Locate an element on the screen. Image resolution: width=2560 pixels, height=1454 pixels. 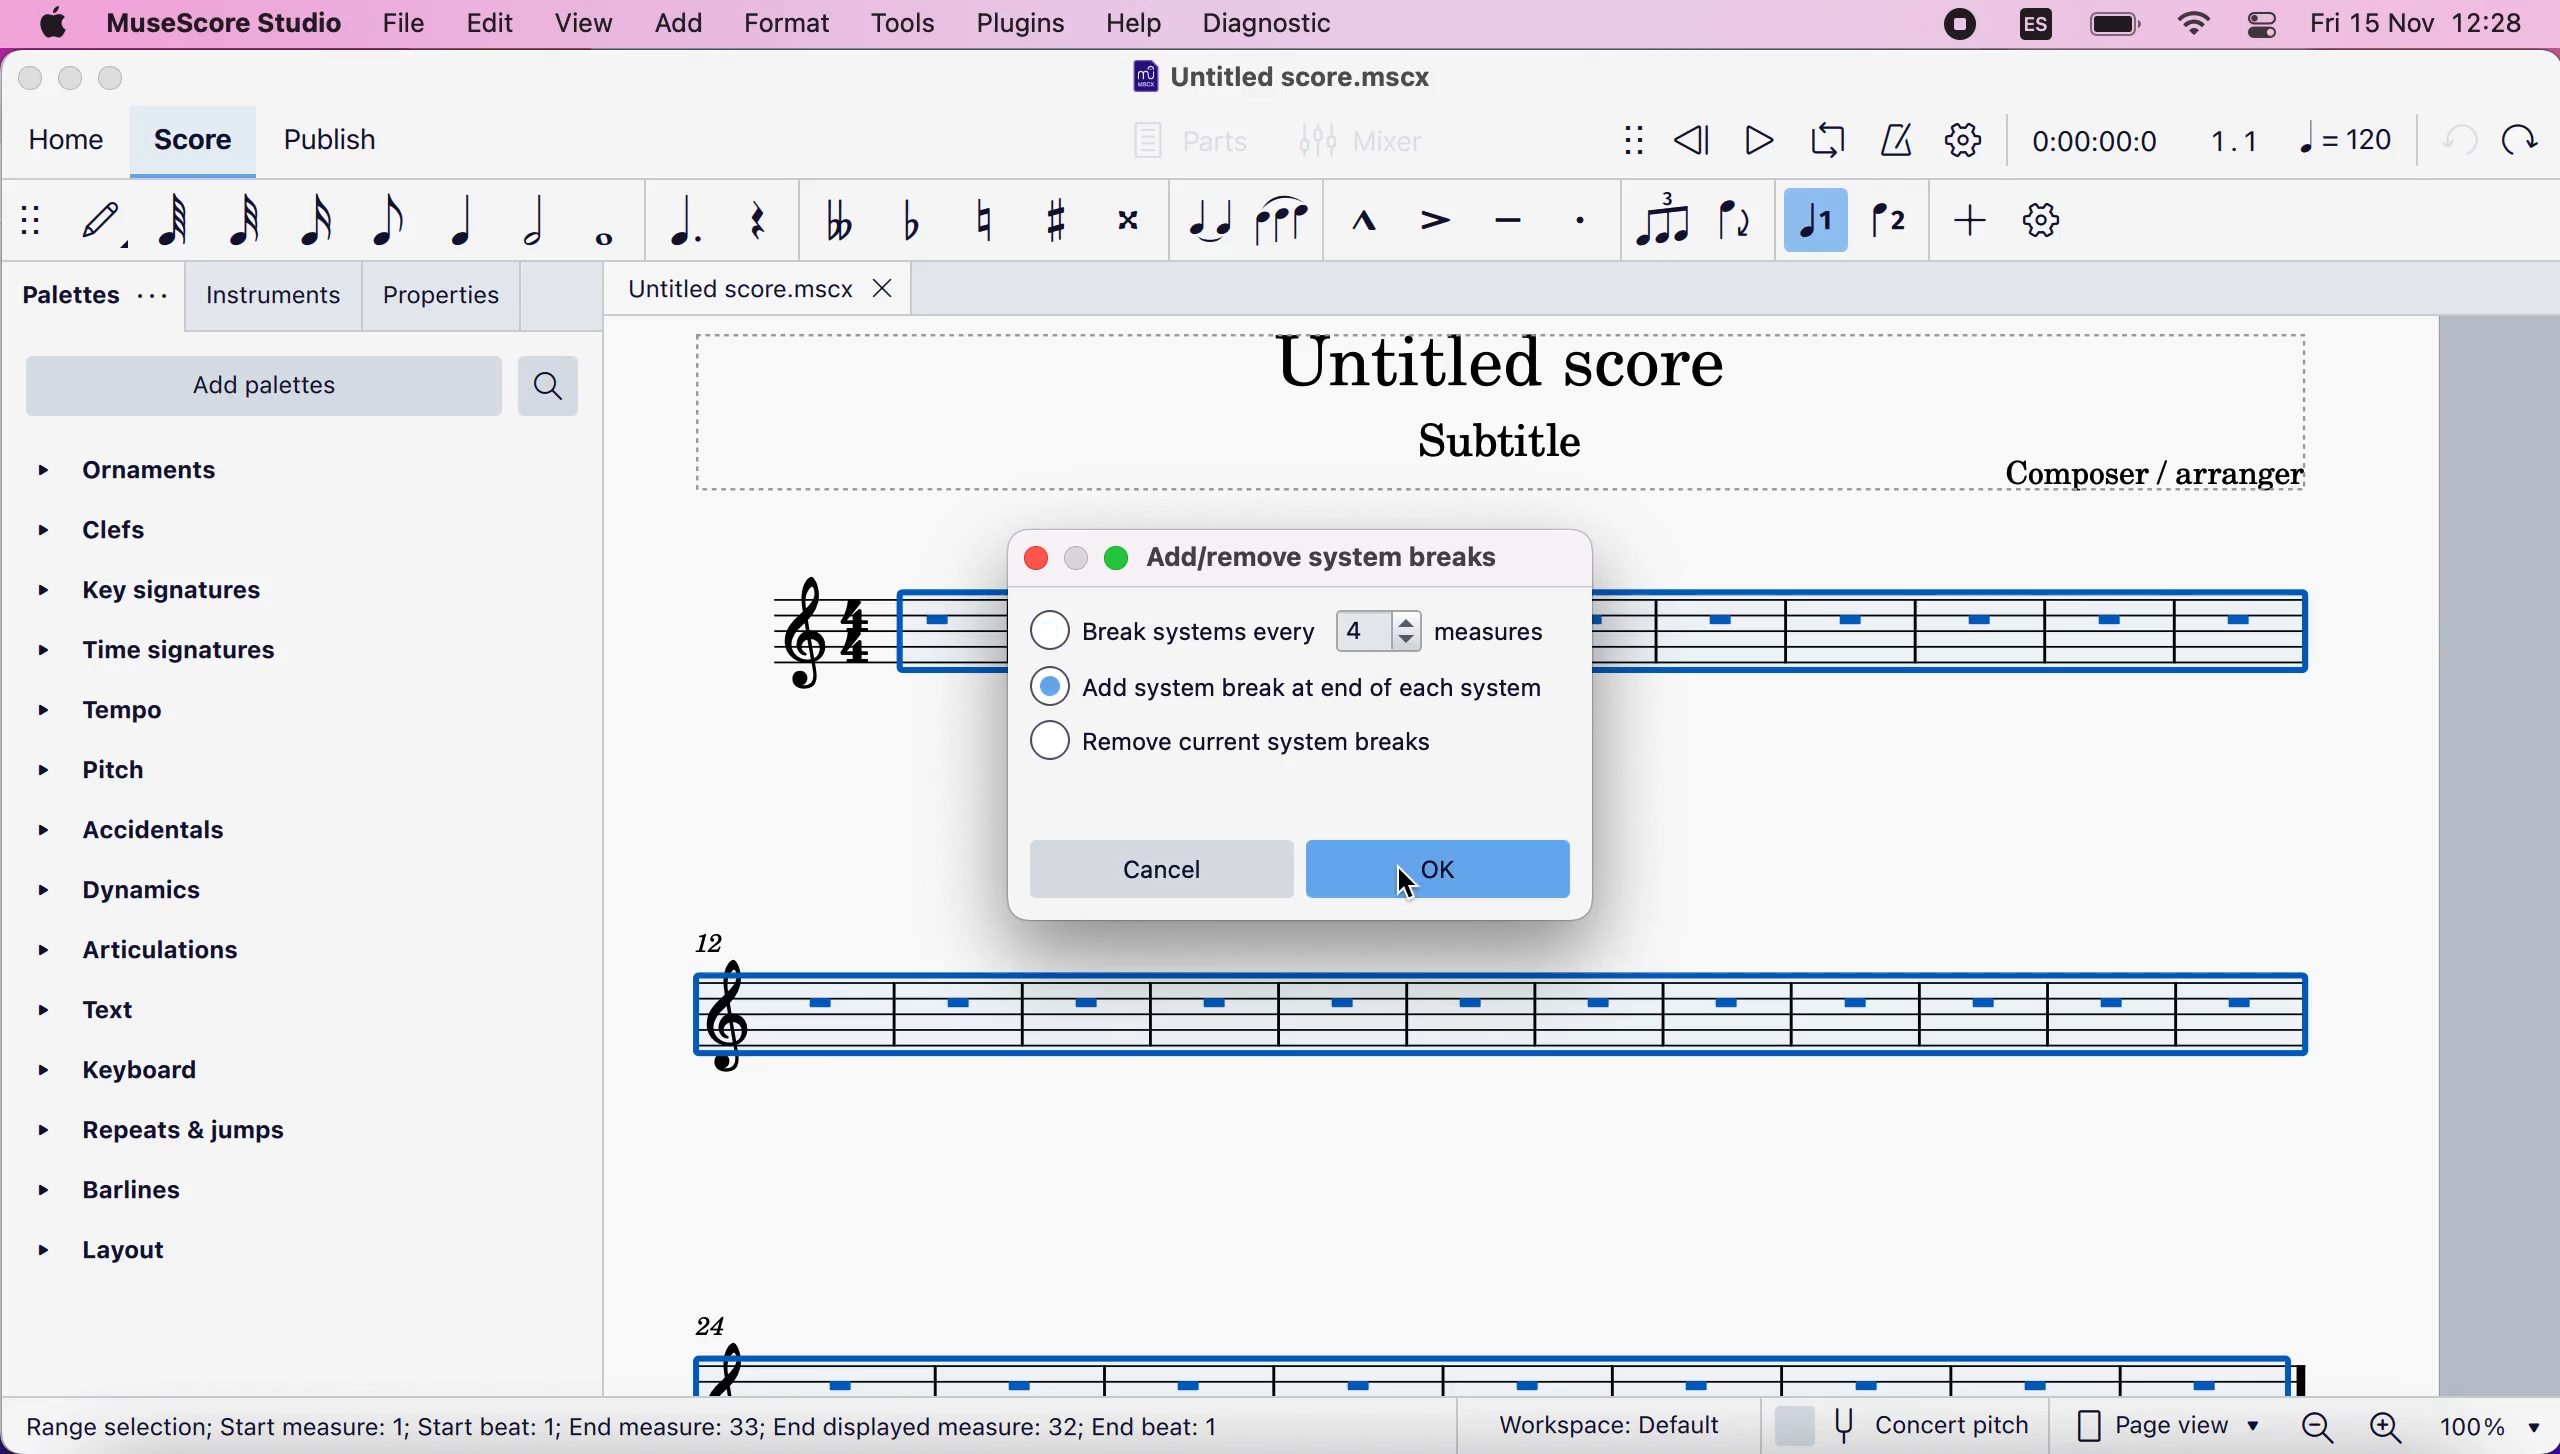
toggle flat is located at coordinates (906, 220).